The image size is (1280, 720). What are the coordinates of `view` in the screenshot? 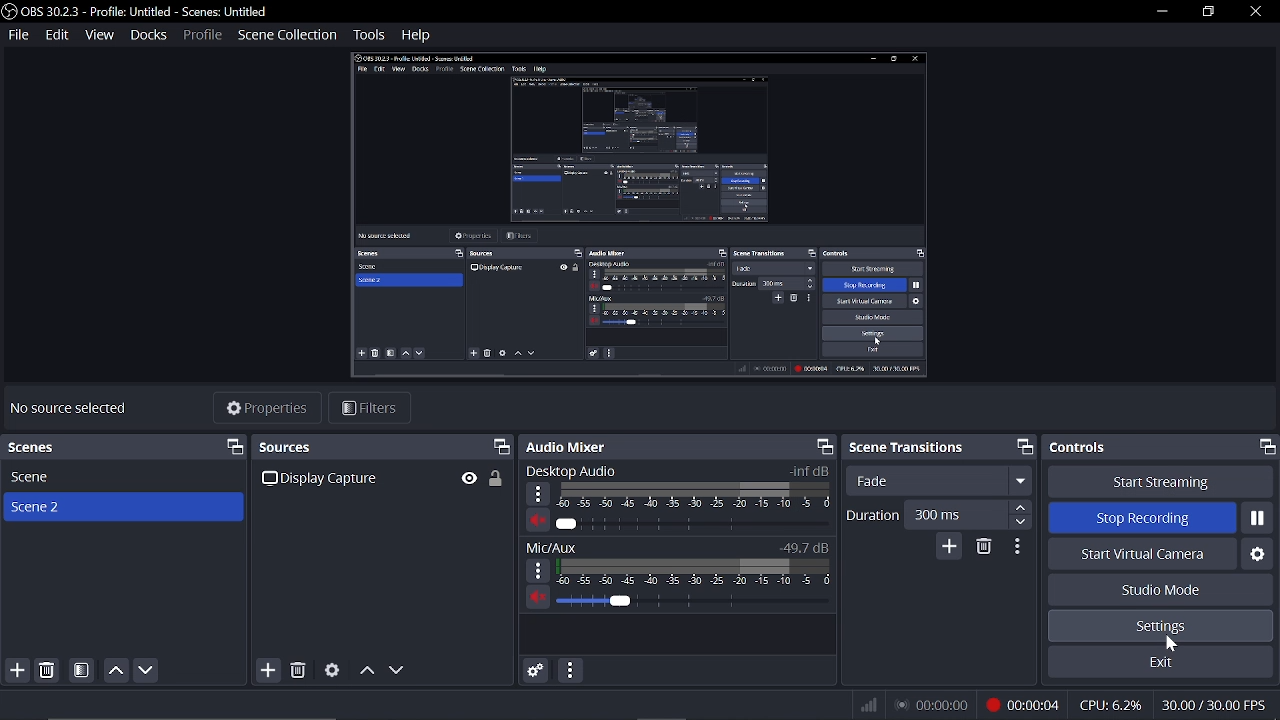 It's located at (469, 477).